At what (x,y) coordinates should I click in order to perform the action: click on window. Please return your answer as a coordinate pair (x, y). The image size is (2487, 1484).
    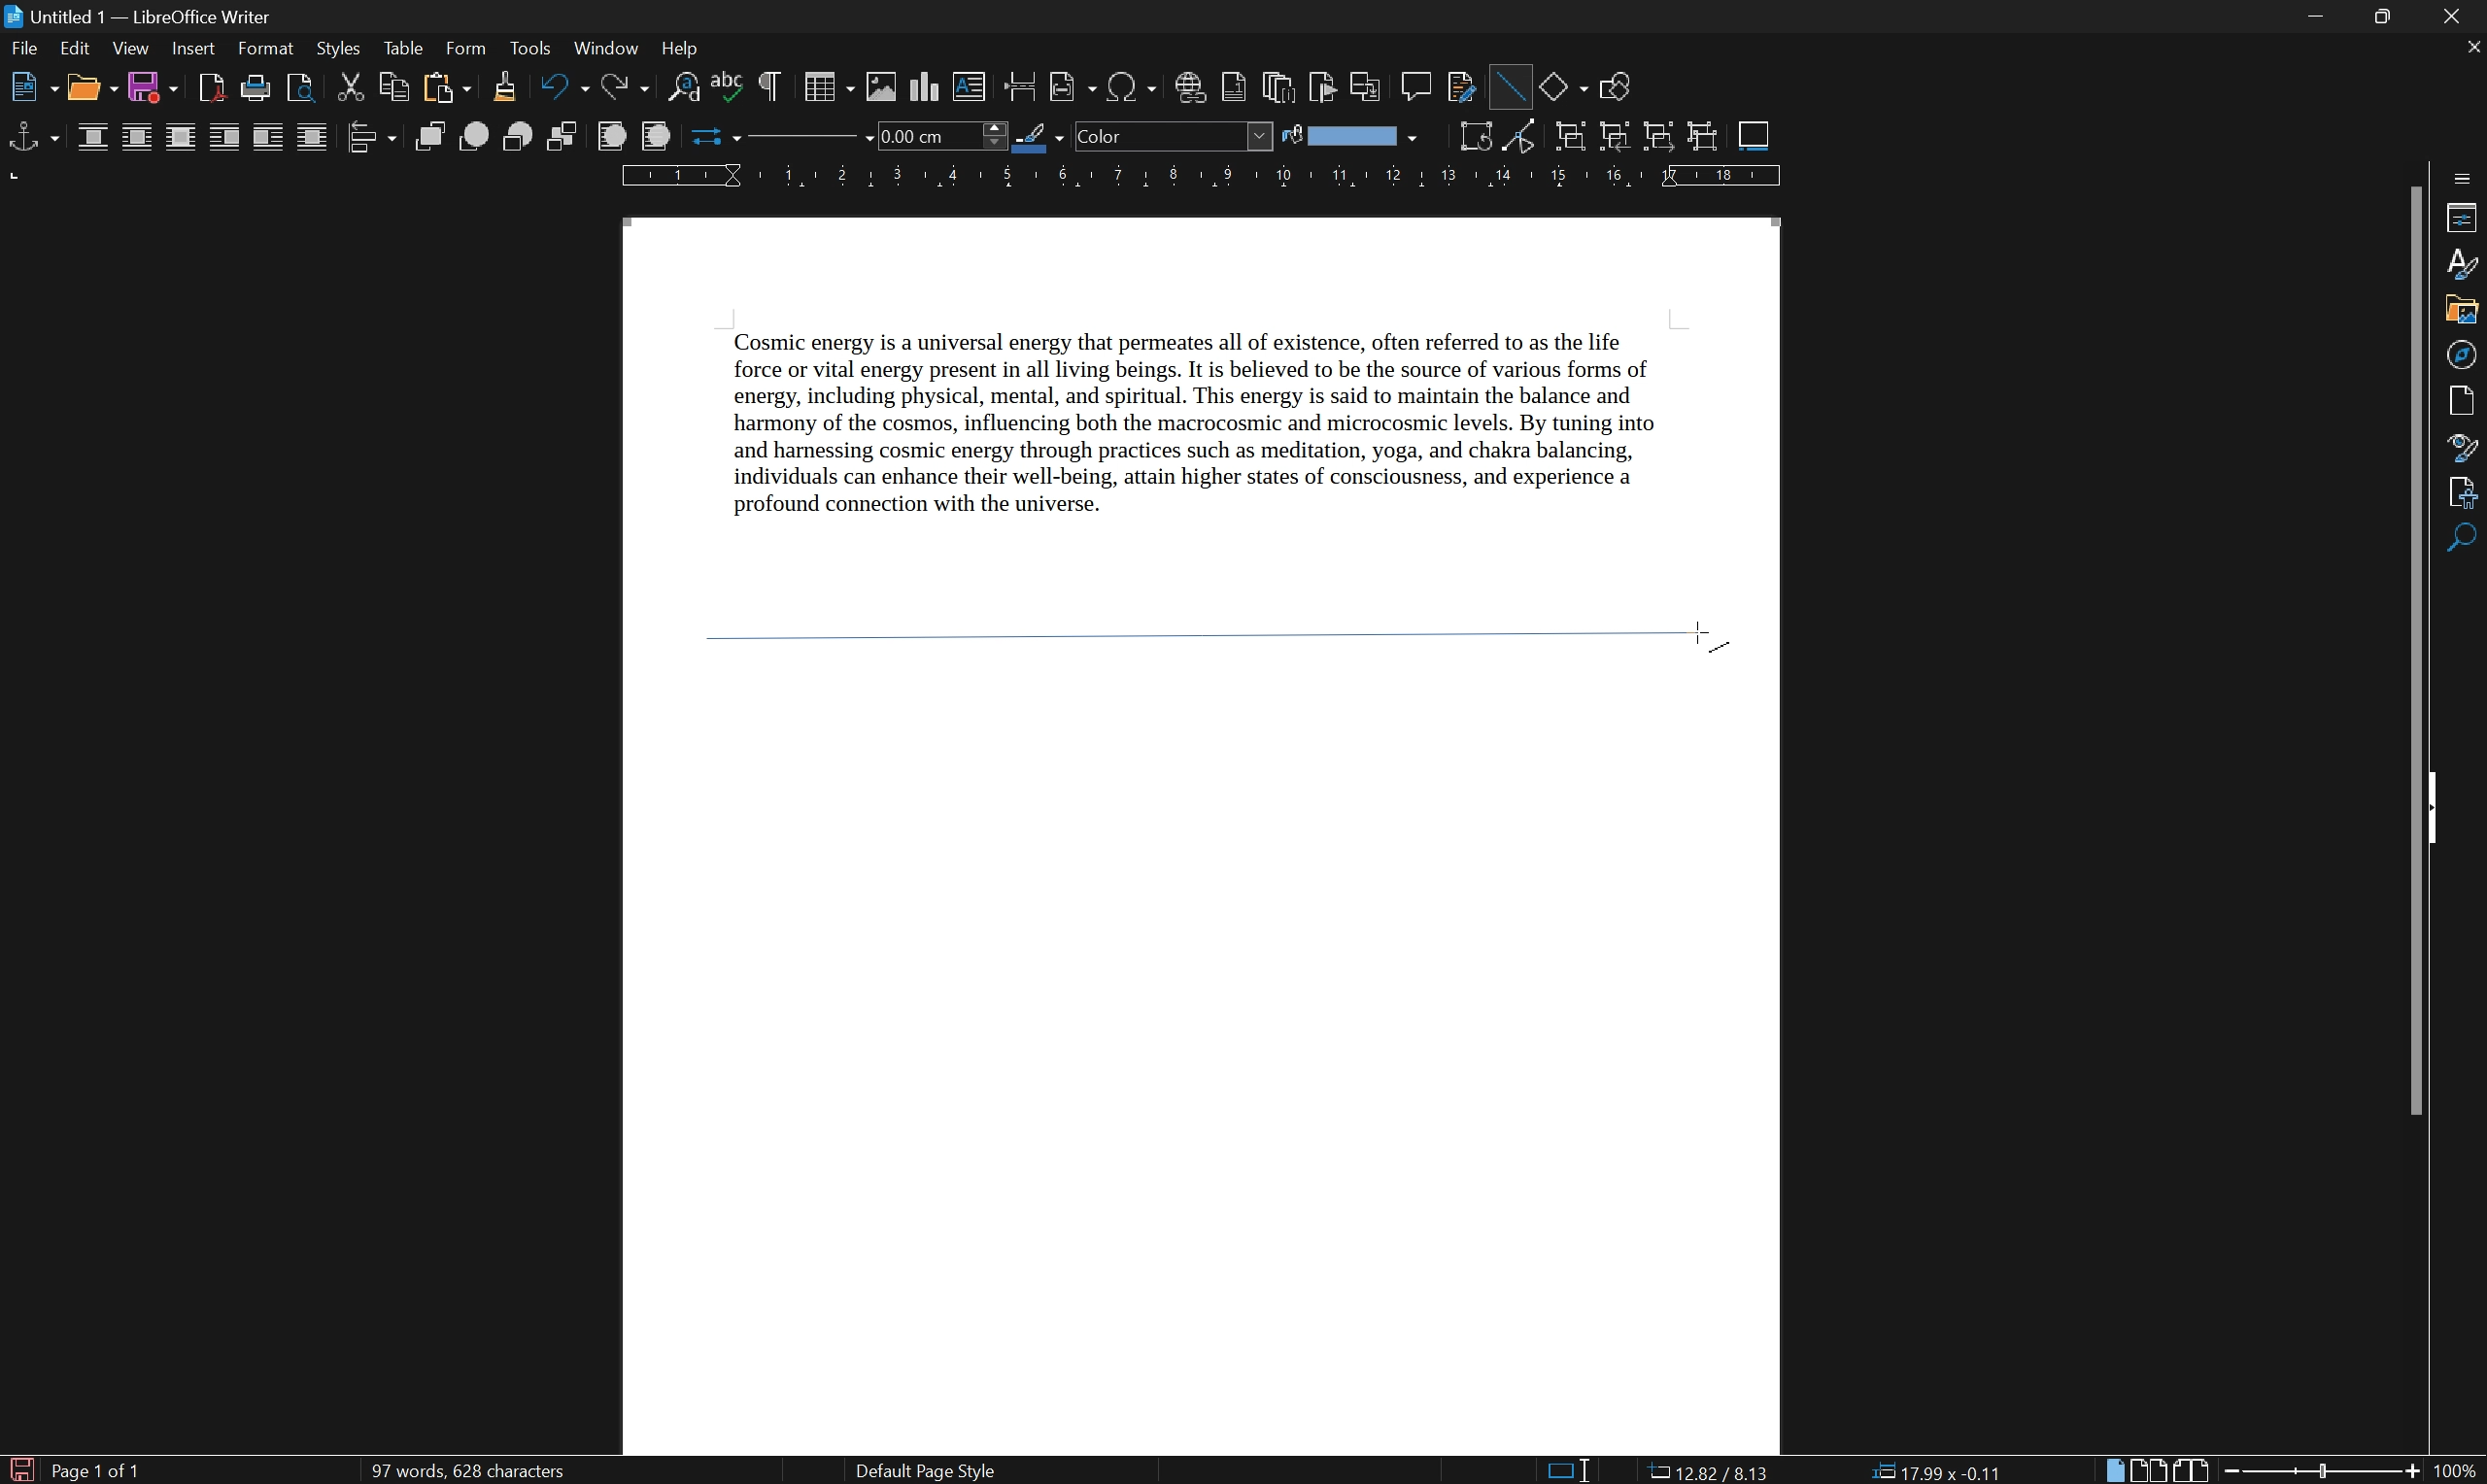
    Looking at the image, I should click on (605, 47).